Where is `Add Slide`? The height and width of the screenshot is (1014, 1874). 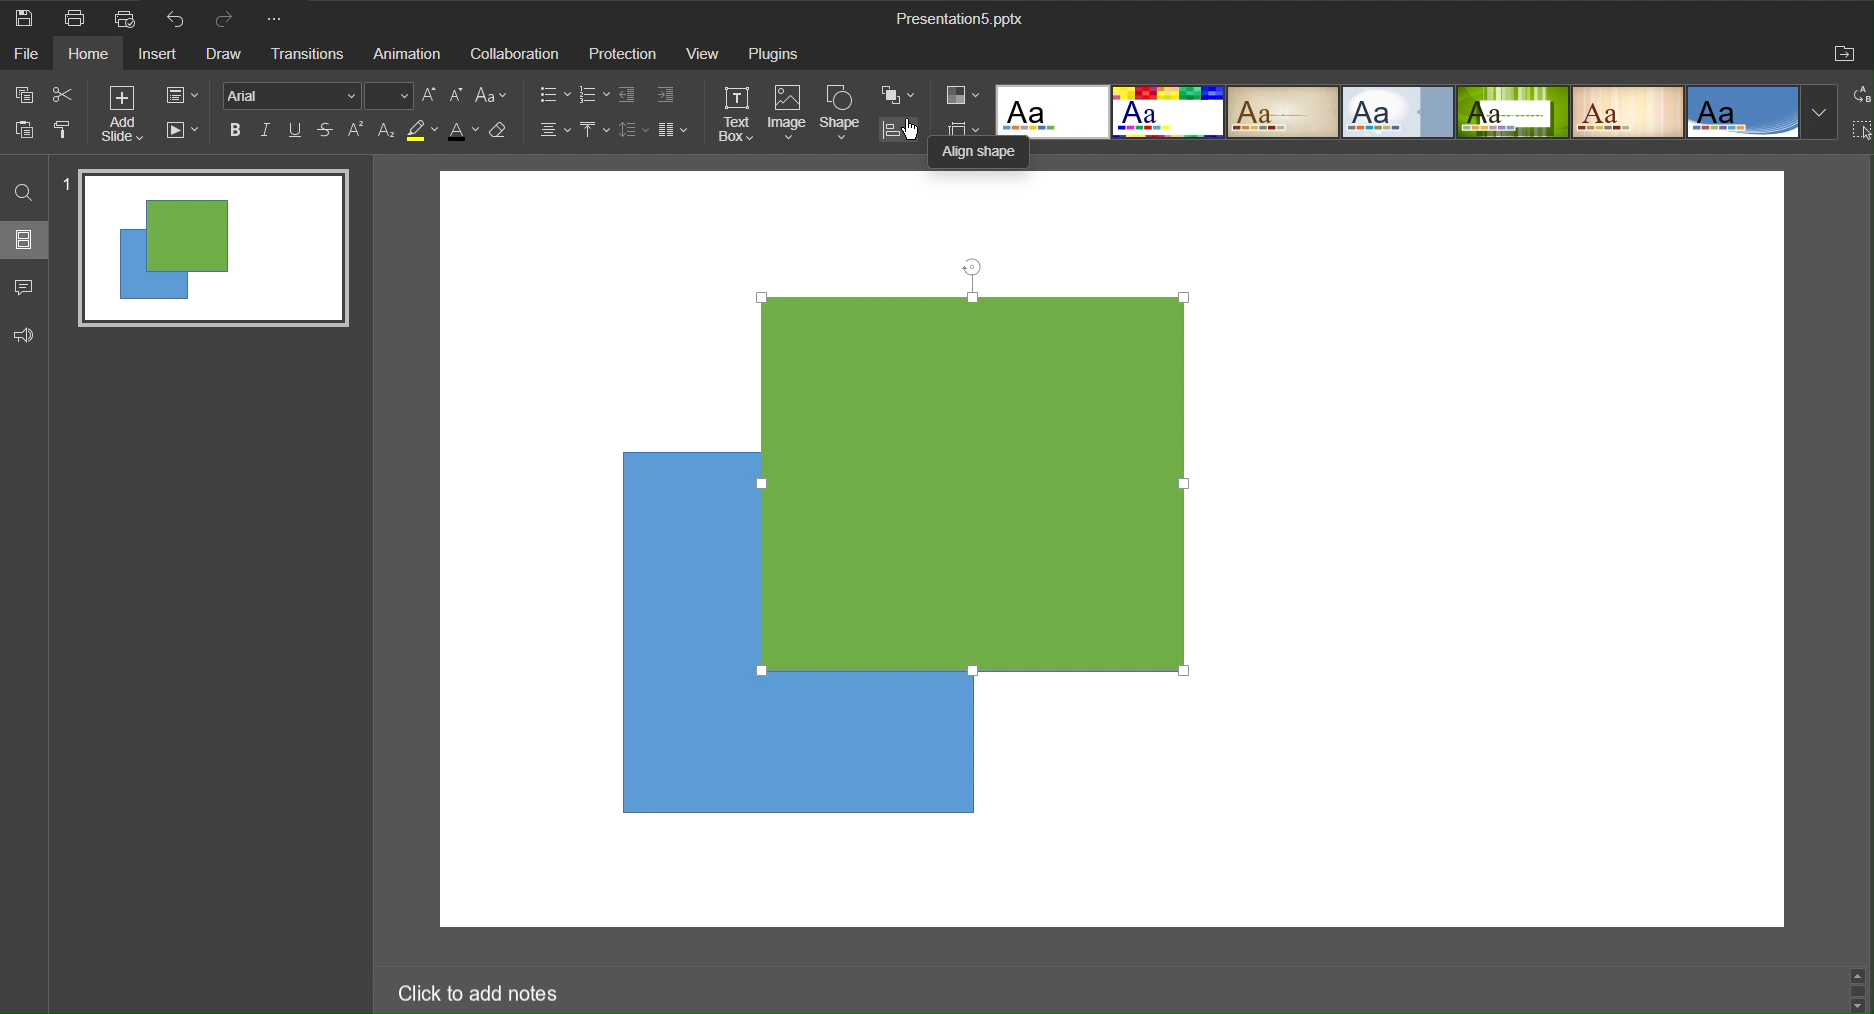
Add Slide is located at coordinates (122, 115).